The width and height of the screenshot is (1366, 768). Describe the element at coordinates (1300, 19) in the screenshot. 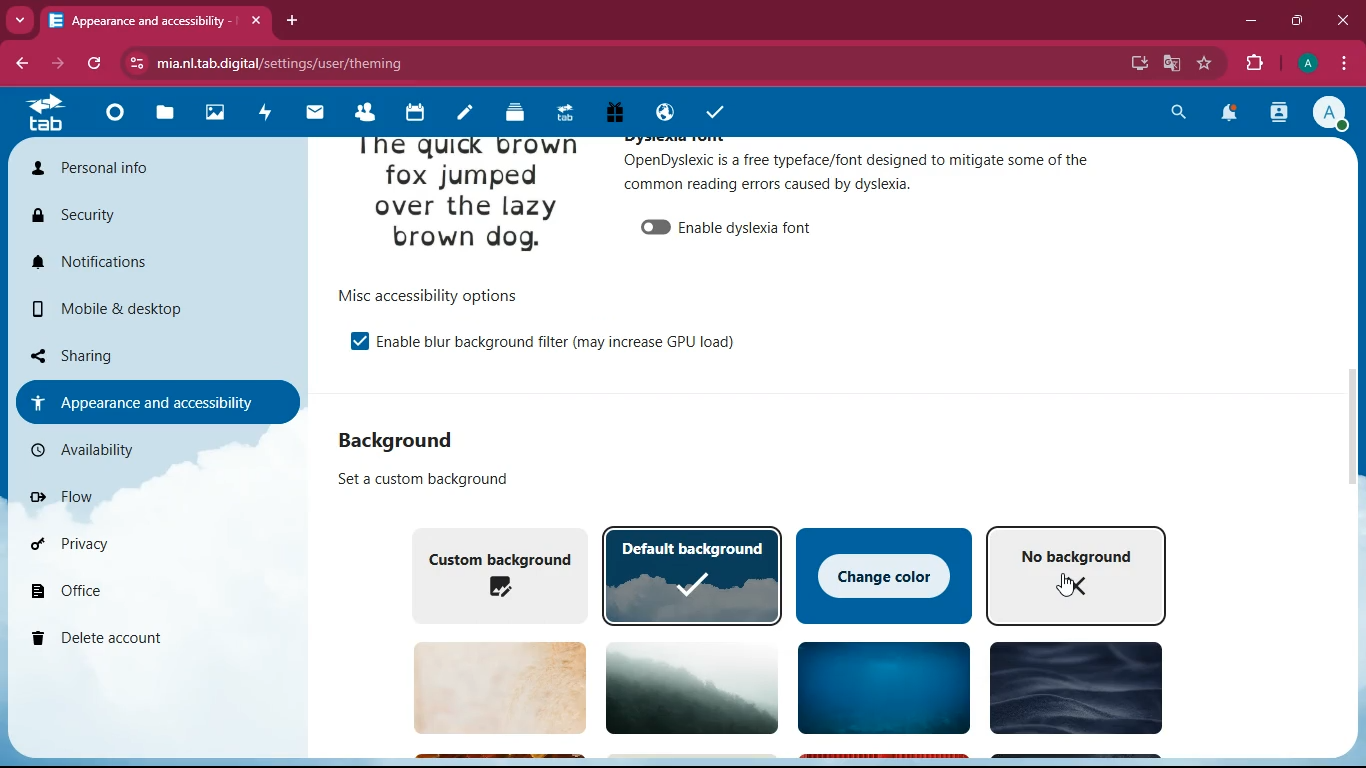

I see `maximize` at that location.